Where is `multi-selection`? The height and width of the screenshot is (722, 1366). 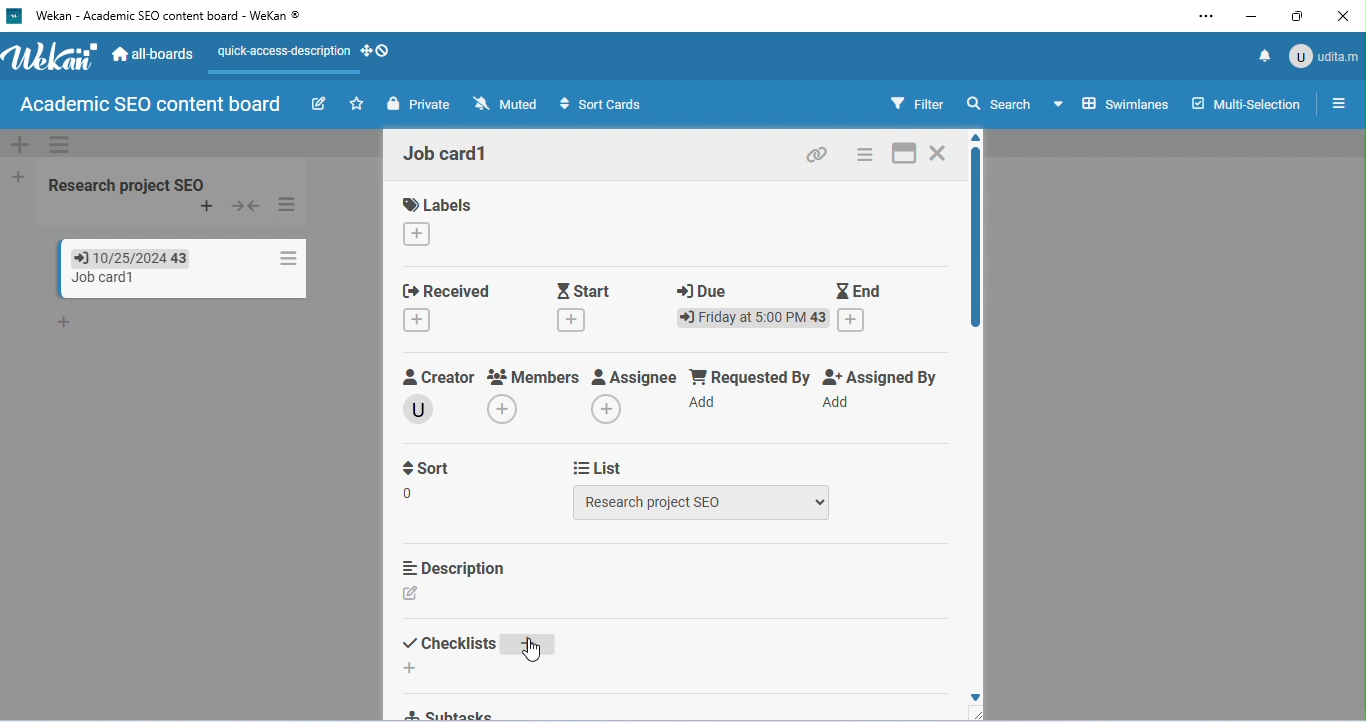 multi-selection is located at coordinates (1246, 101).